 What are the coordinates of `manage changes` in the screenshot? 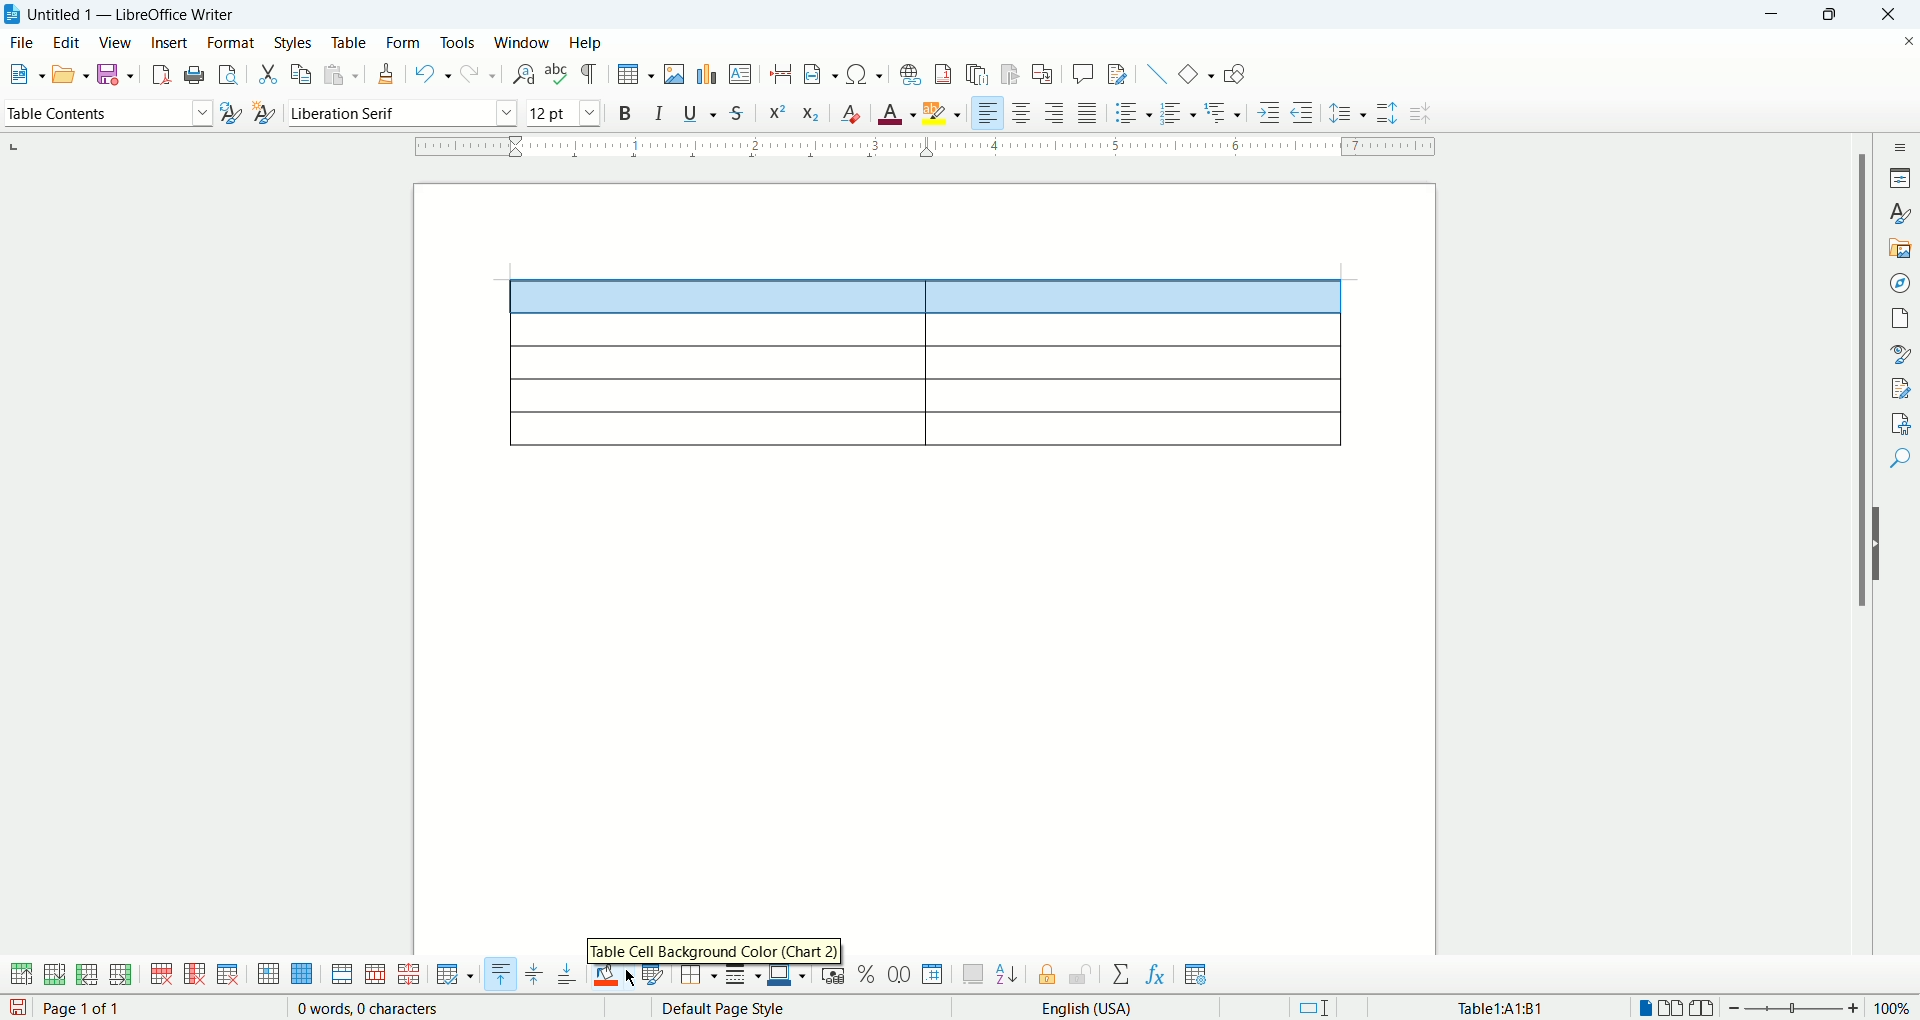 It's located at (1900, 386).